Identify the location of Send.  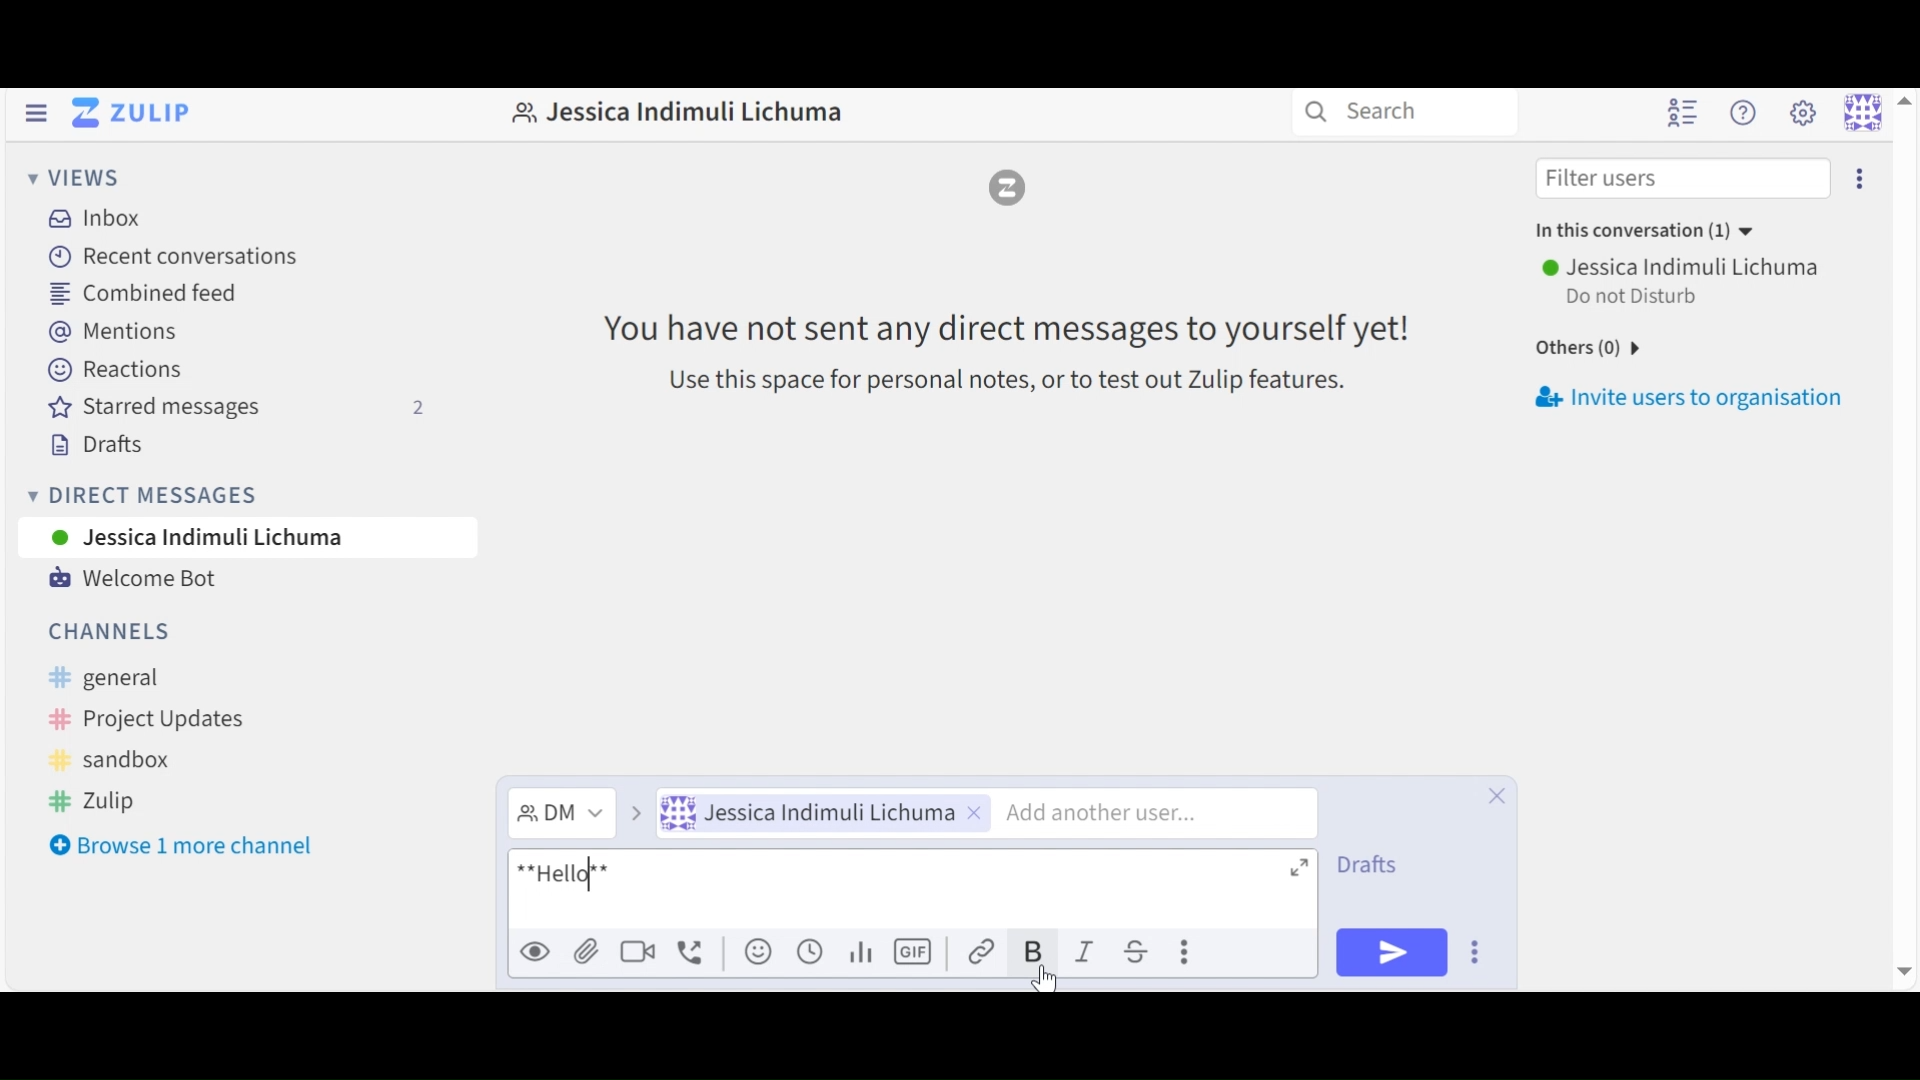
(1391, 951).